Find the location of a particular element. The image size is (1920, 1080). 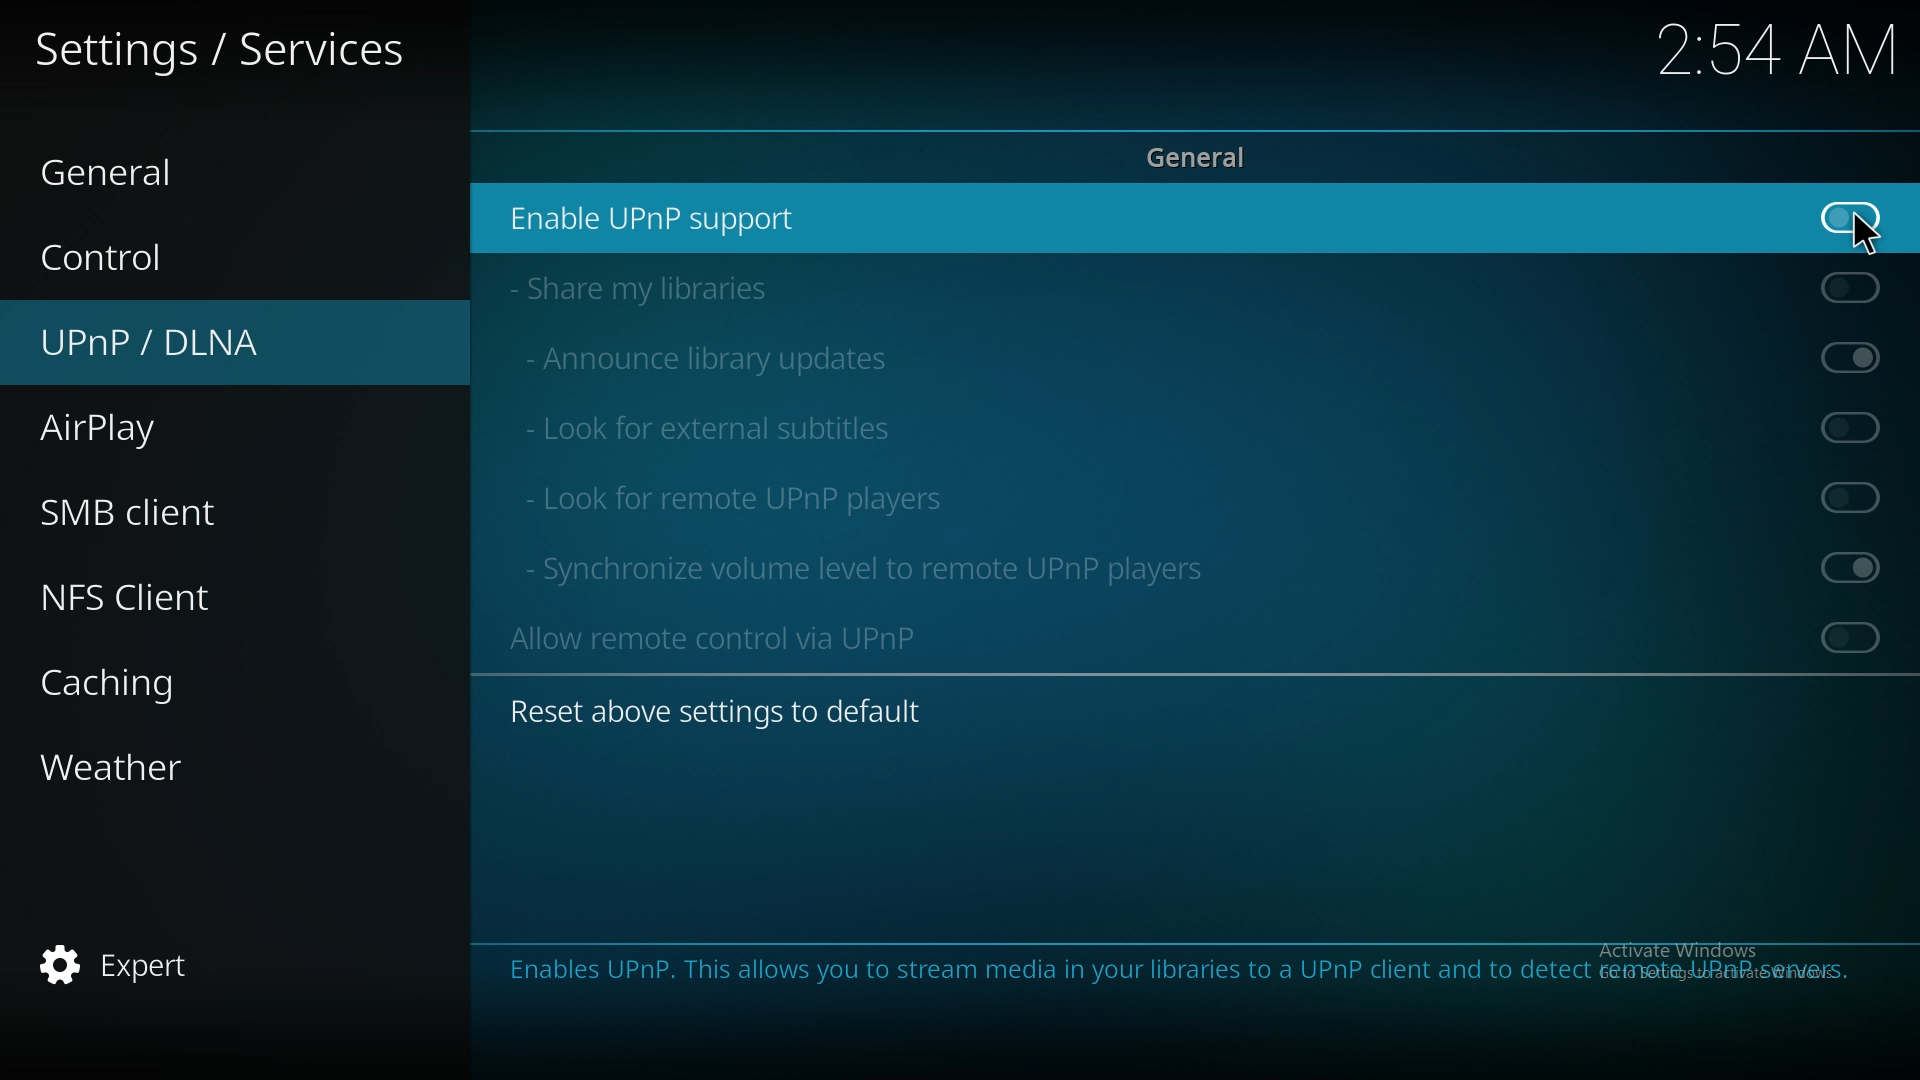

airplay is located at coordinates (138, 431).